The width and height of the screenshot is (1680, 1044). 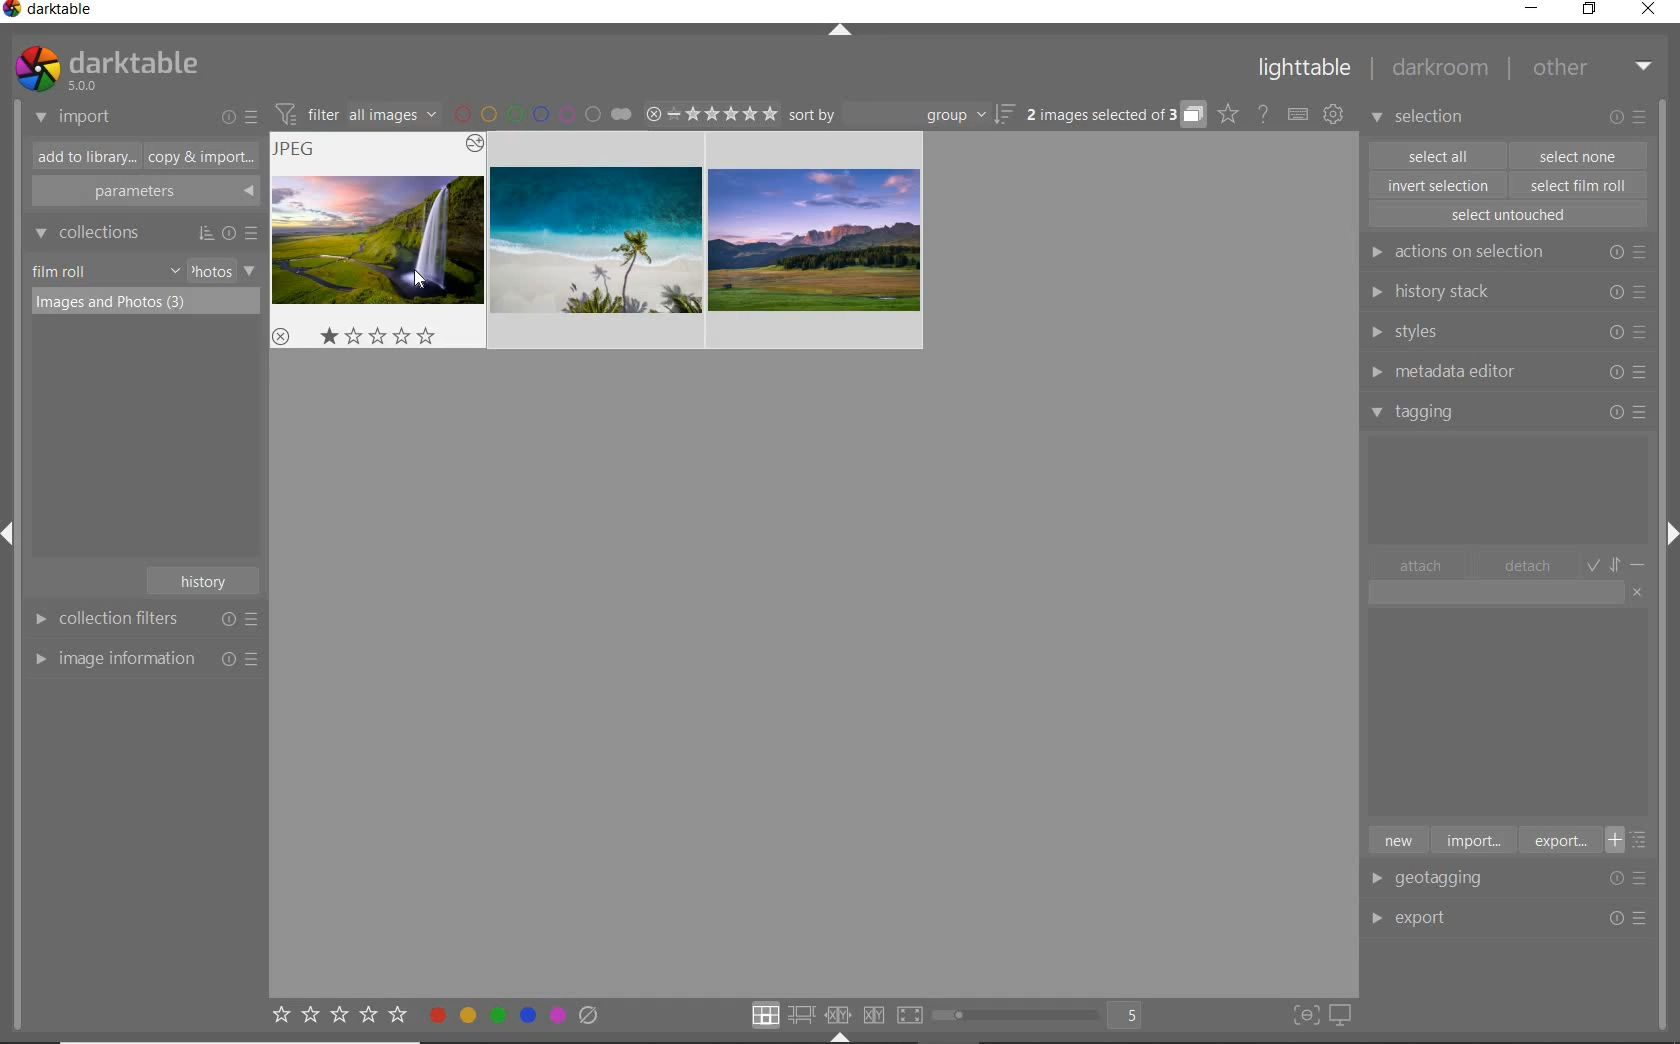 What do you see at coordinates (1505, 291) in the screenshot?
I see `history stack` at bounding box center [1505, 291].